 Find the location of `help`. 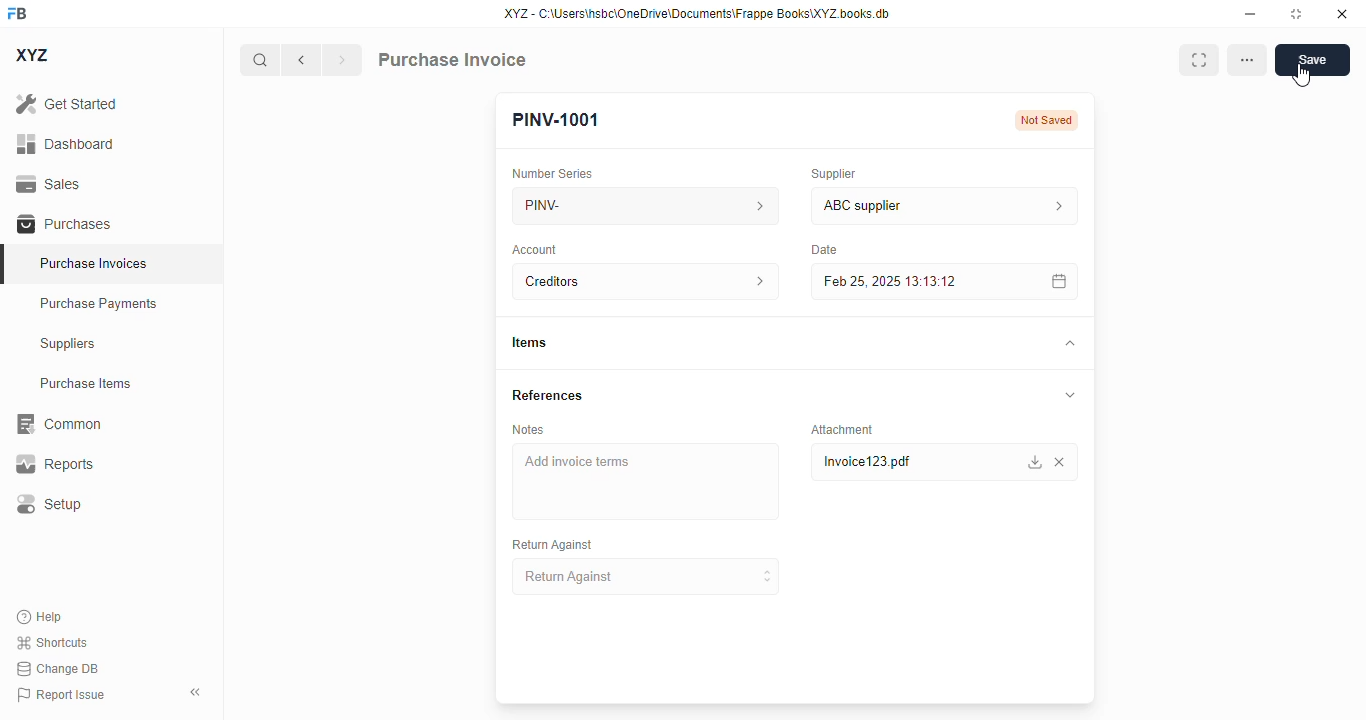

help is located at coordinates (40, 617).